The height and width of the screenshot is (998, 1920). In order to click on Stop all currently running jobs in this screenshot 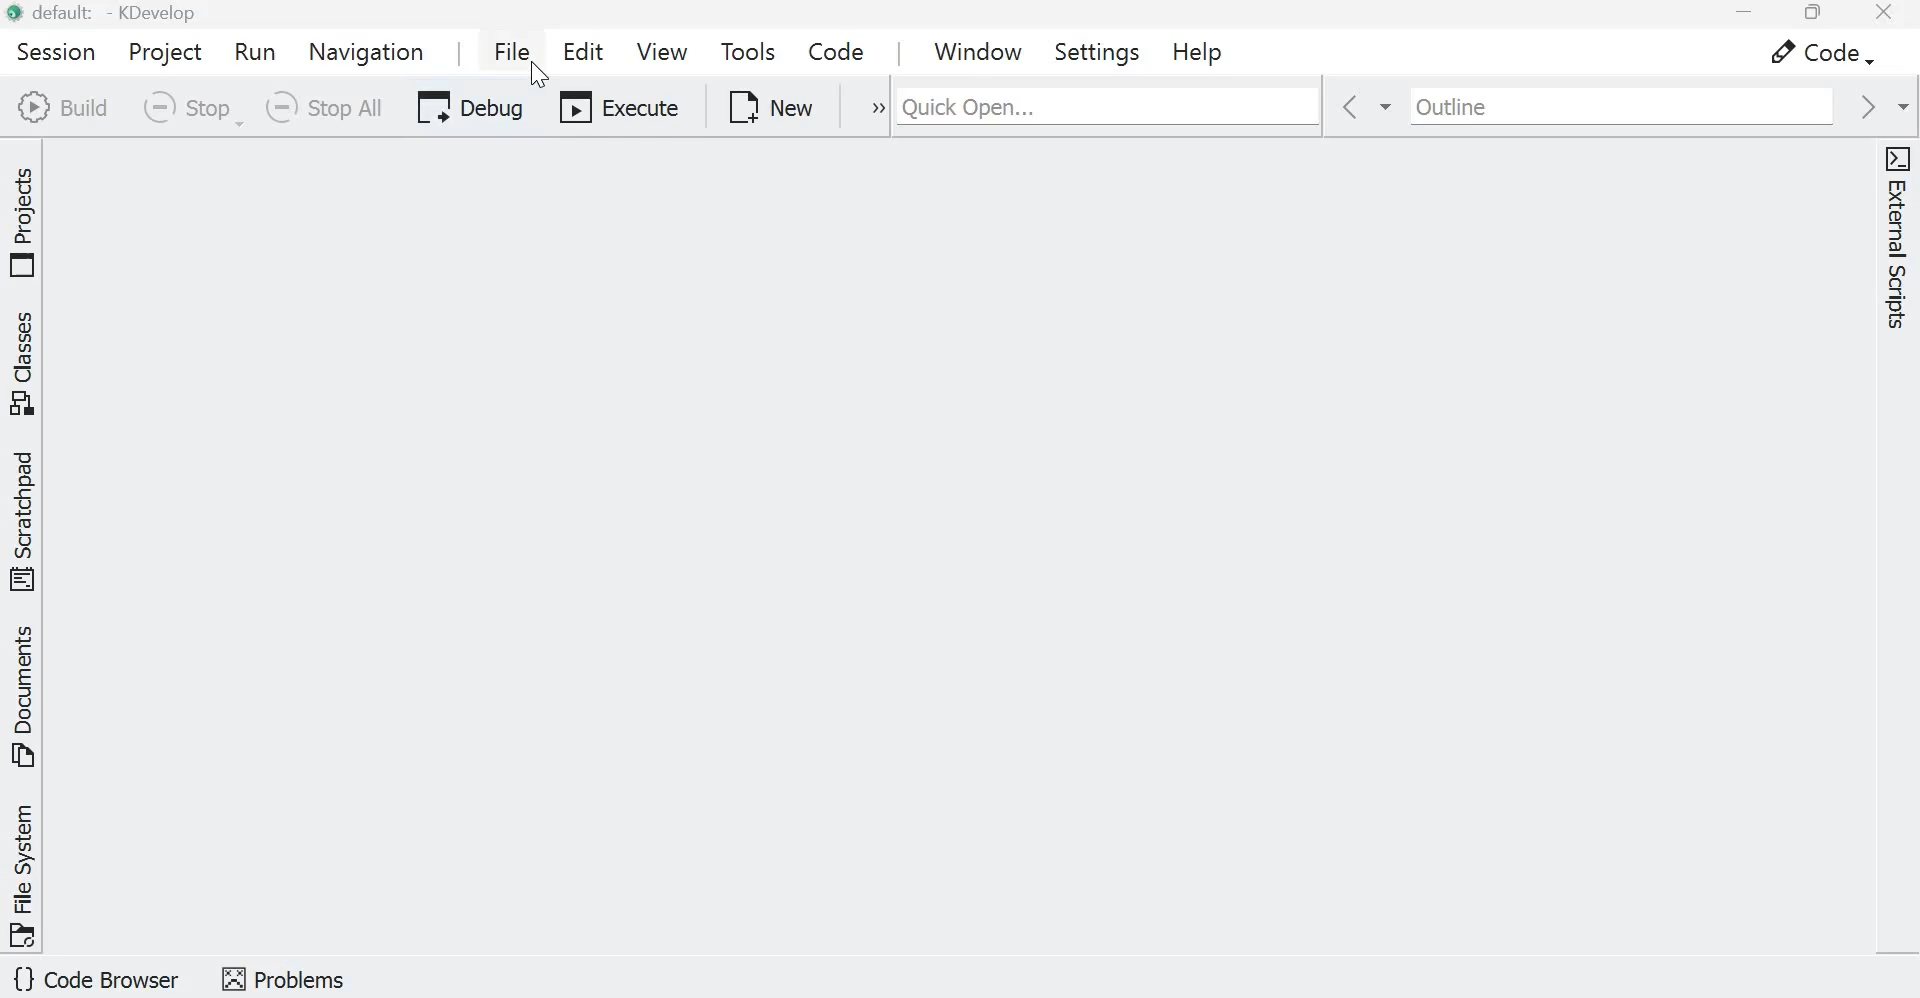, I will do `click(321, 108)`.